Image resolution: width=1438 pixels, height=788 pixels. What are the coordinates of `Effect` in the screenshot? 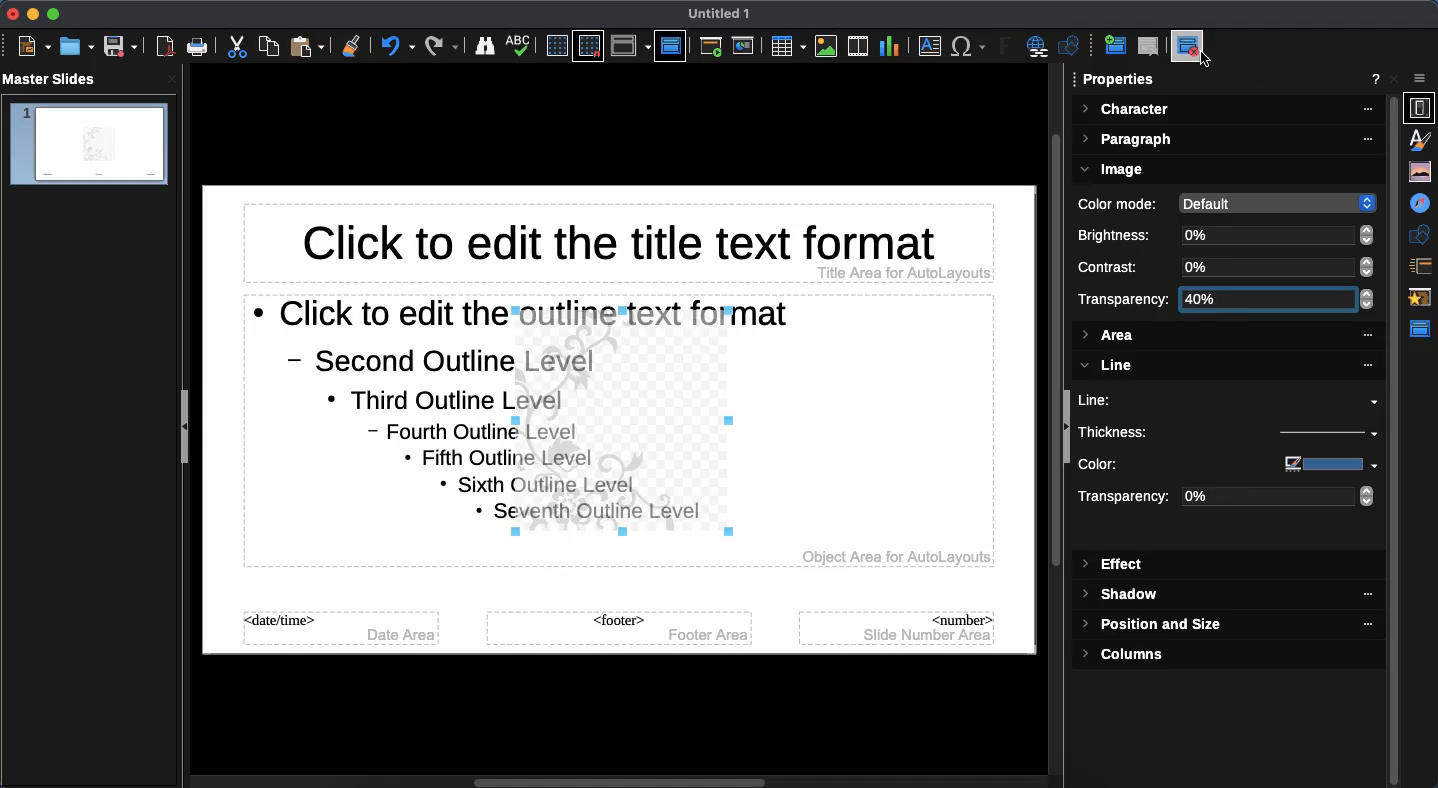 It's located at (1115, 565).